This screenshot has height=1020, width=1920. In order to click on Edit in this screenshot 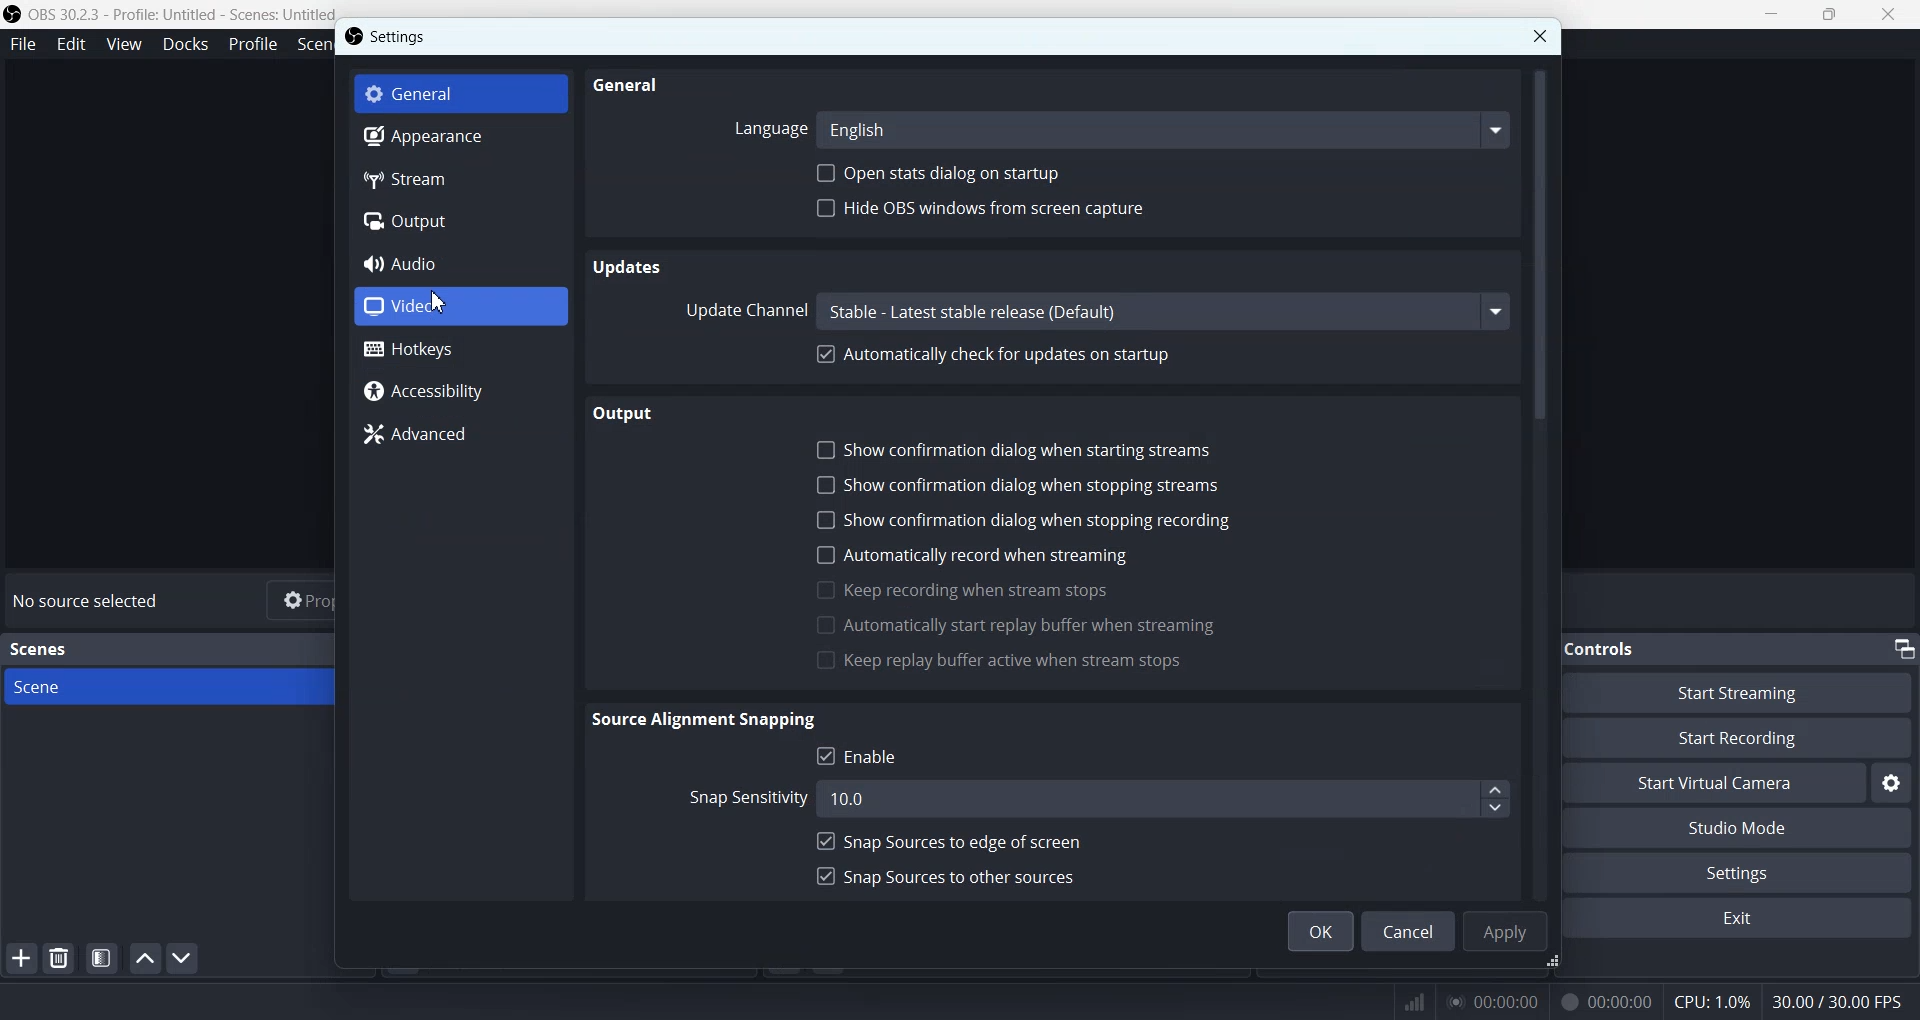, I will do `click(71, 44)`.